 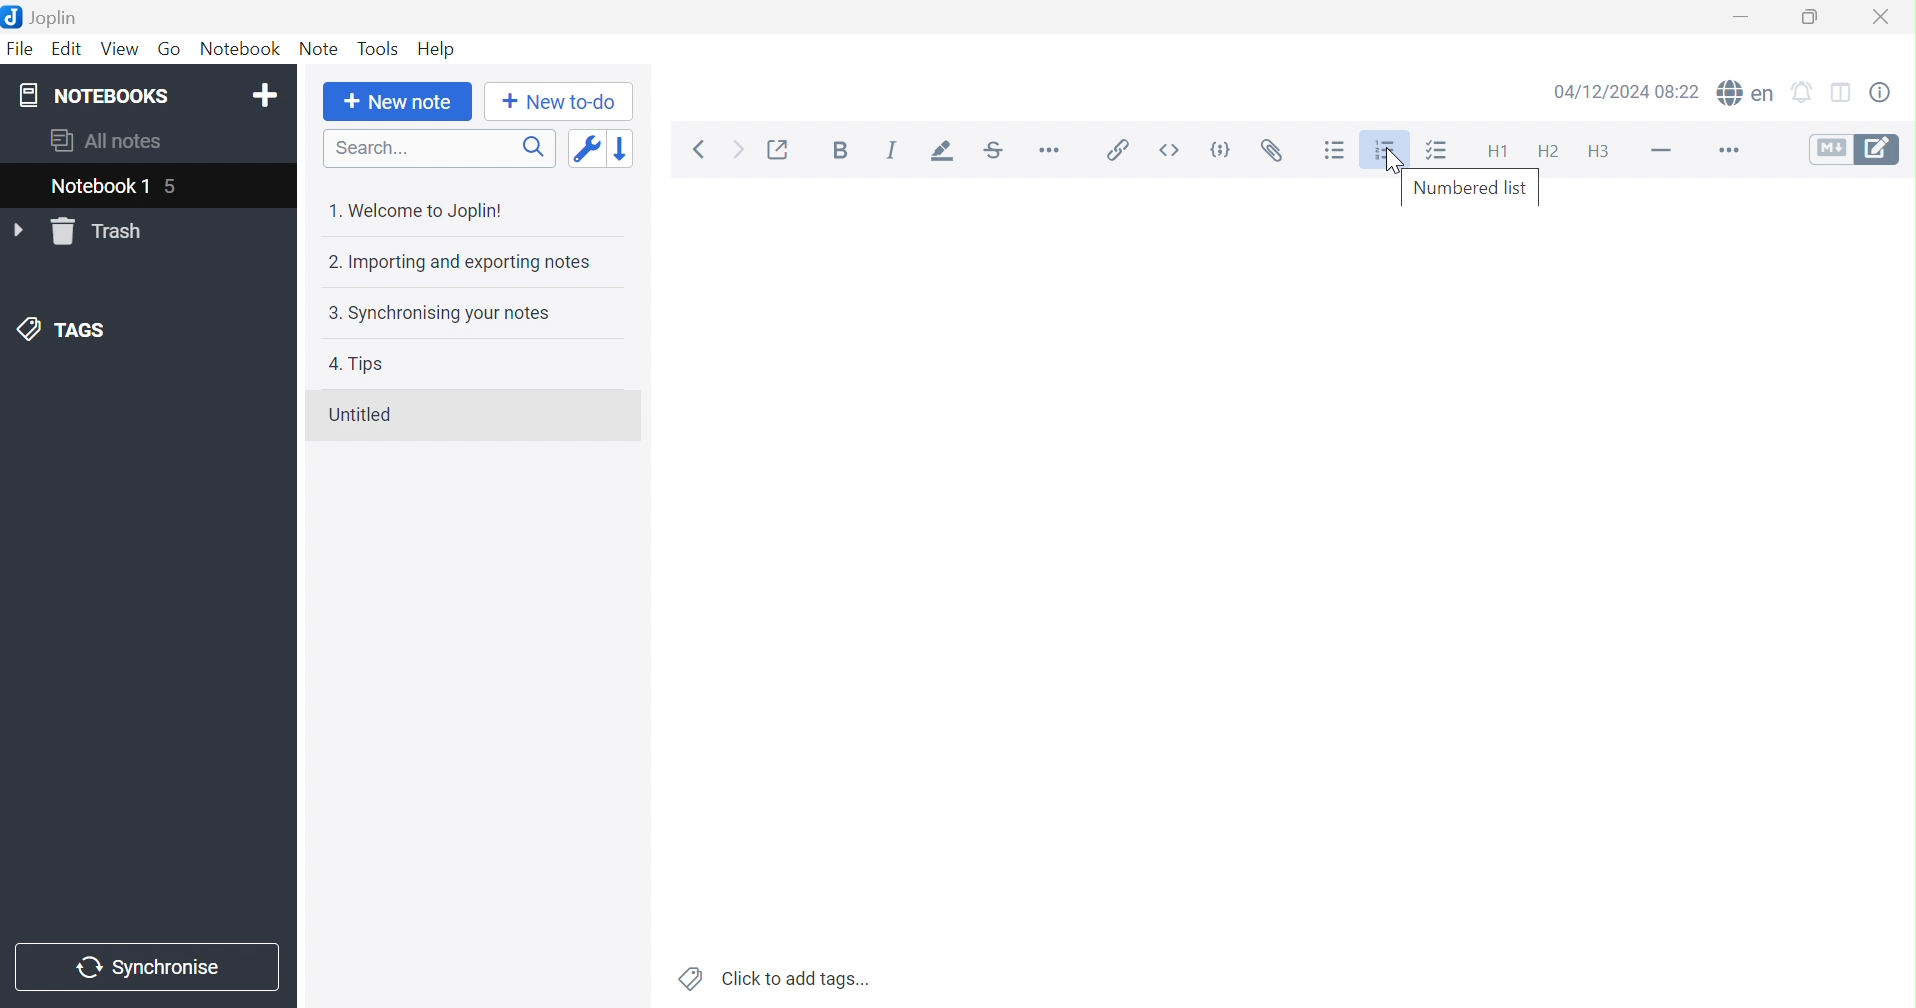 What do you see at coordinates (1605, 152) in the screenshot?
I see `Heading 3` at bounding box center [1605, 152].